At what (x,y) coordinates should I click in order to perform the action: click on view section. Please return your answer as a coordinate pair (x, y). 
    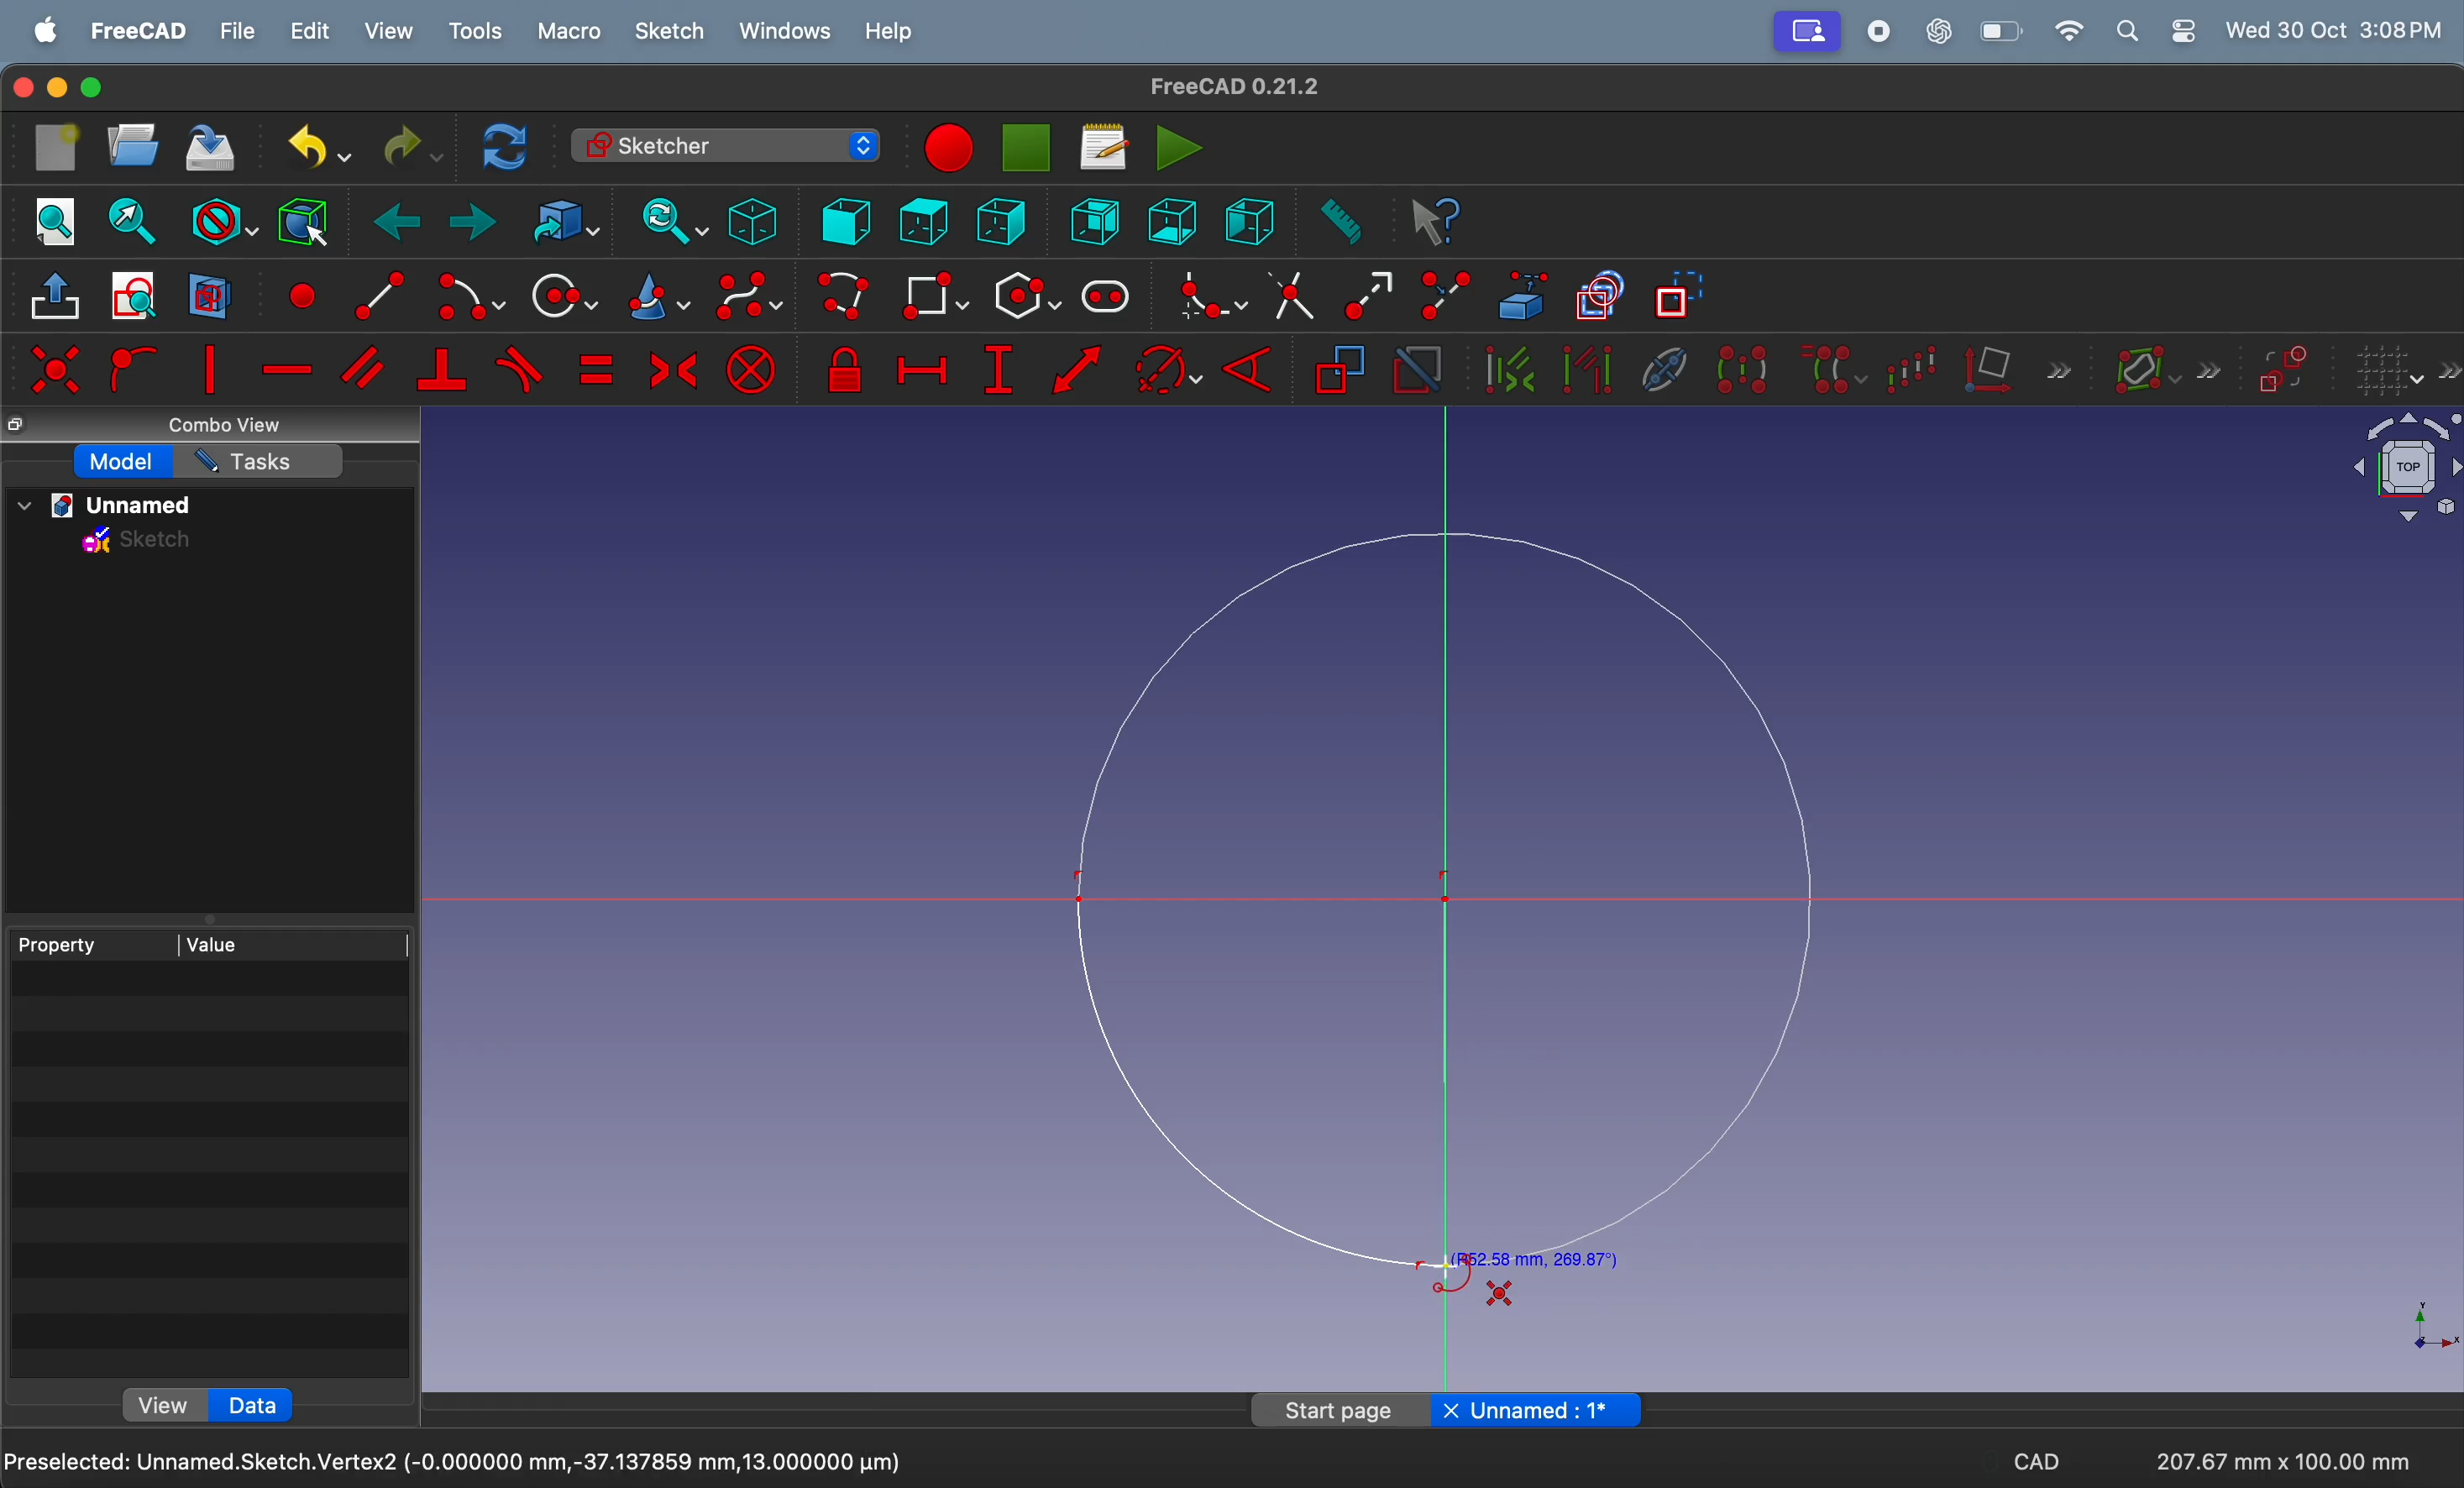
    Looking at the image, I should click on (210, 295).